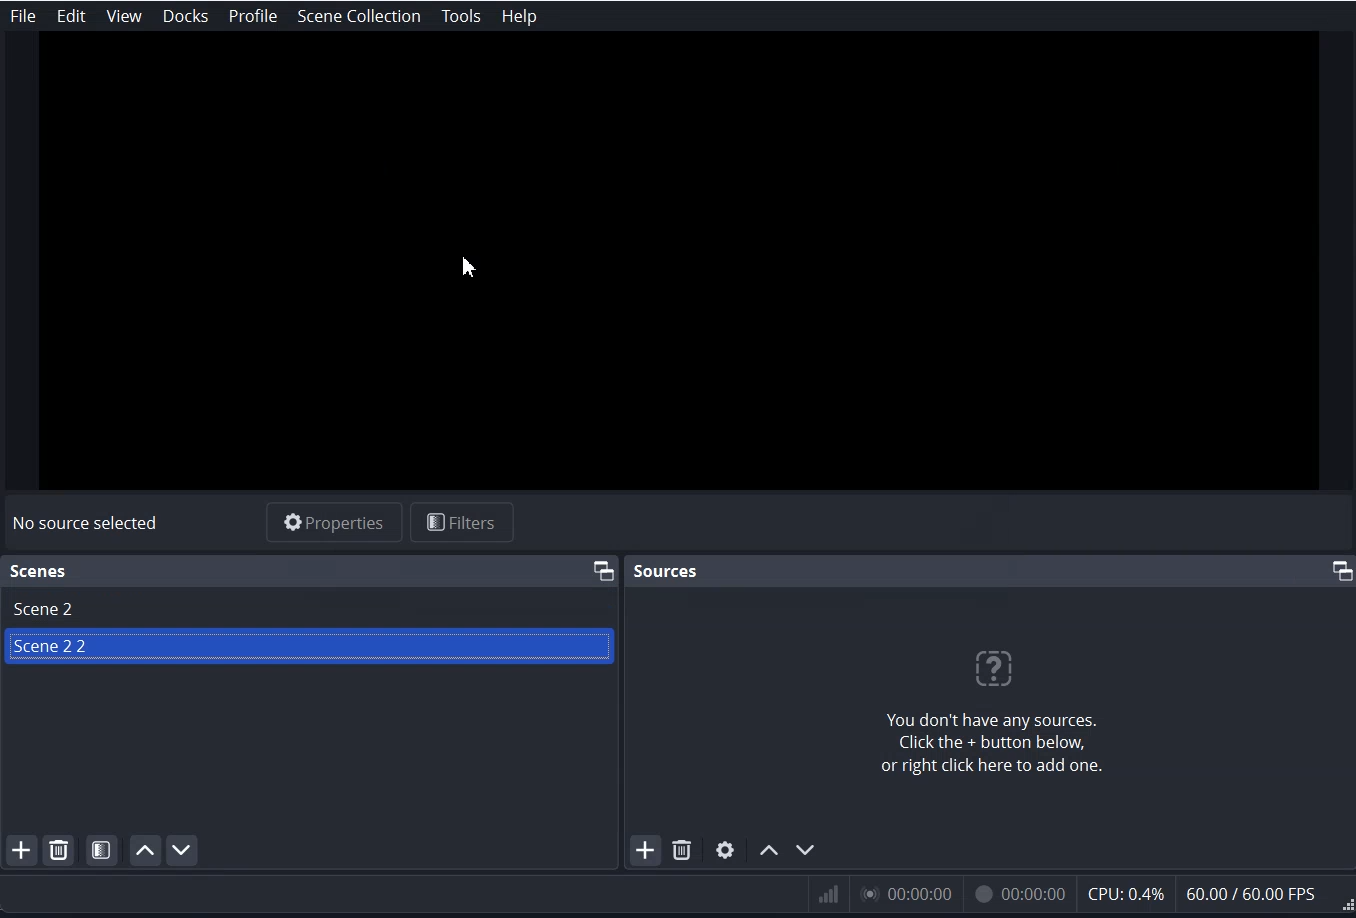 The width and height of the screenshot is (1356, 918). What do you see at coordinates (22, 16) in the screenshot?
I see `File` at bounding box center [22, 16].